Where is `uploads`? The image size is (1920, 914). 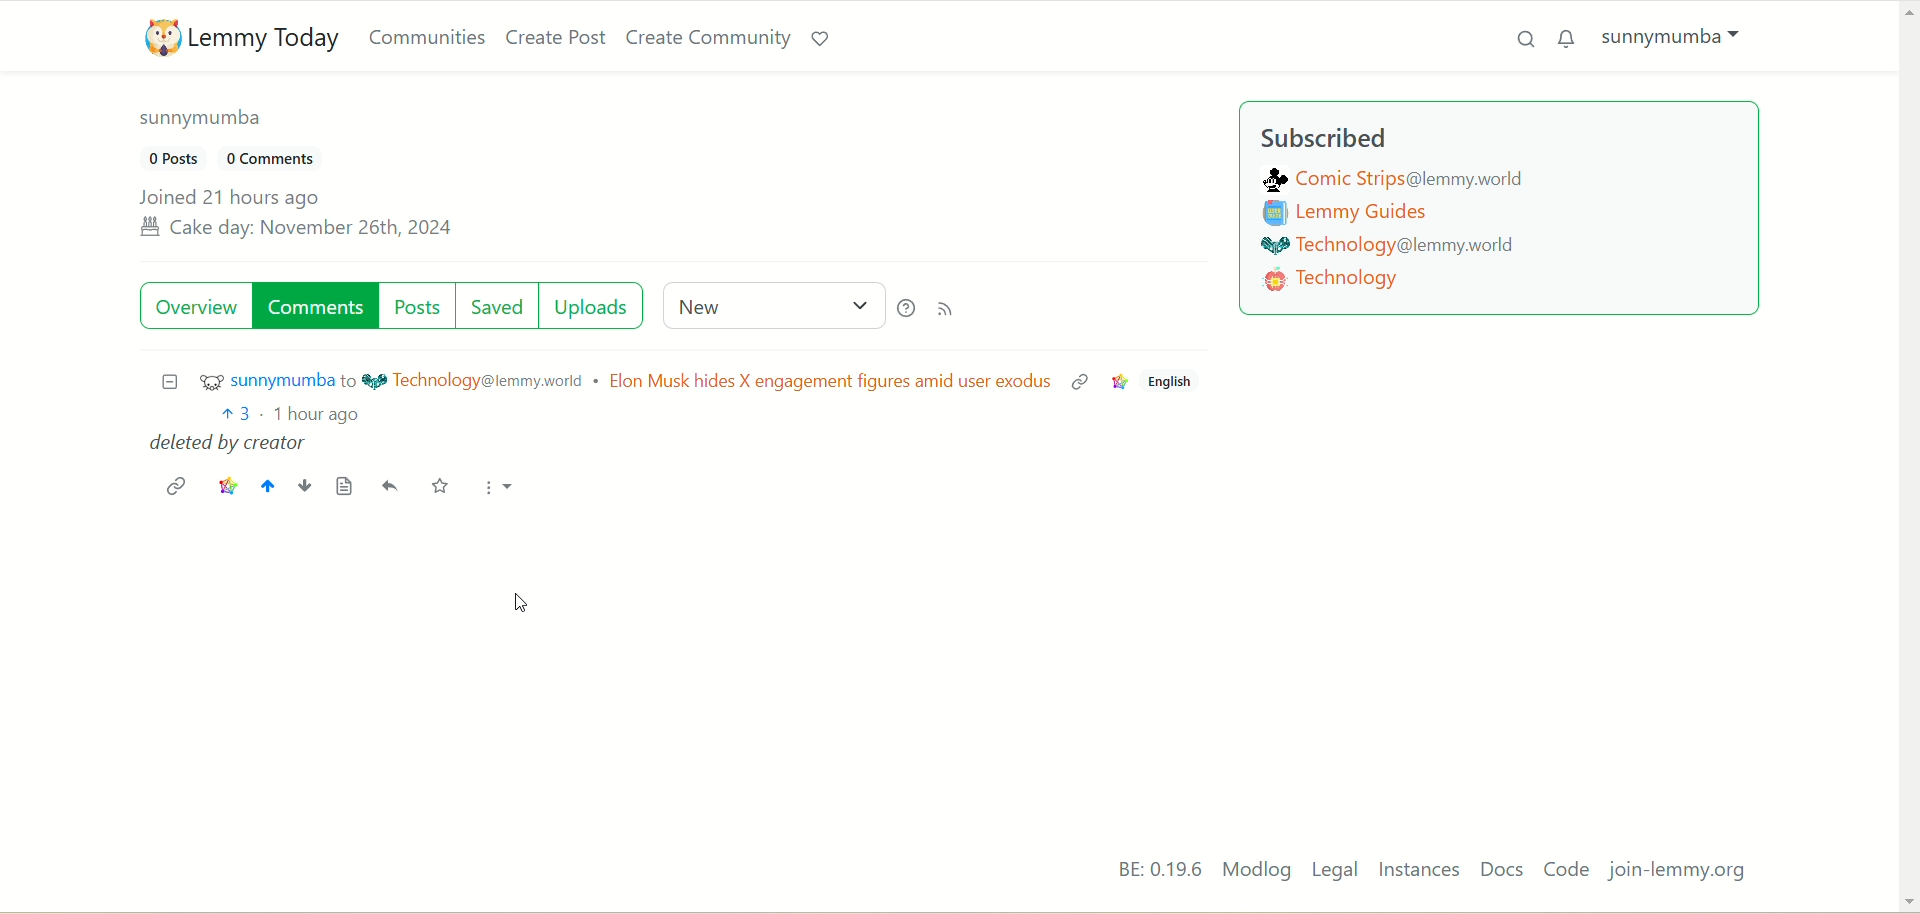
uploads is located at coordinates (597, 306).